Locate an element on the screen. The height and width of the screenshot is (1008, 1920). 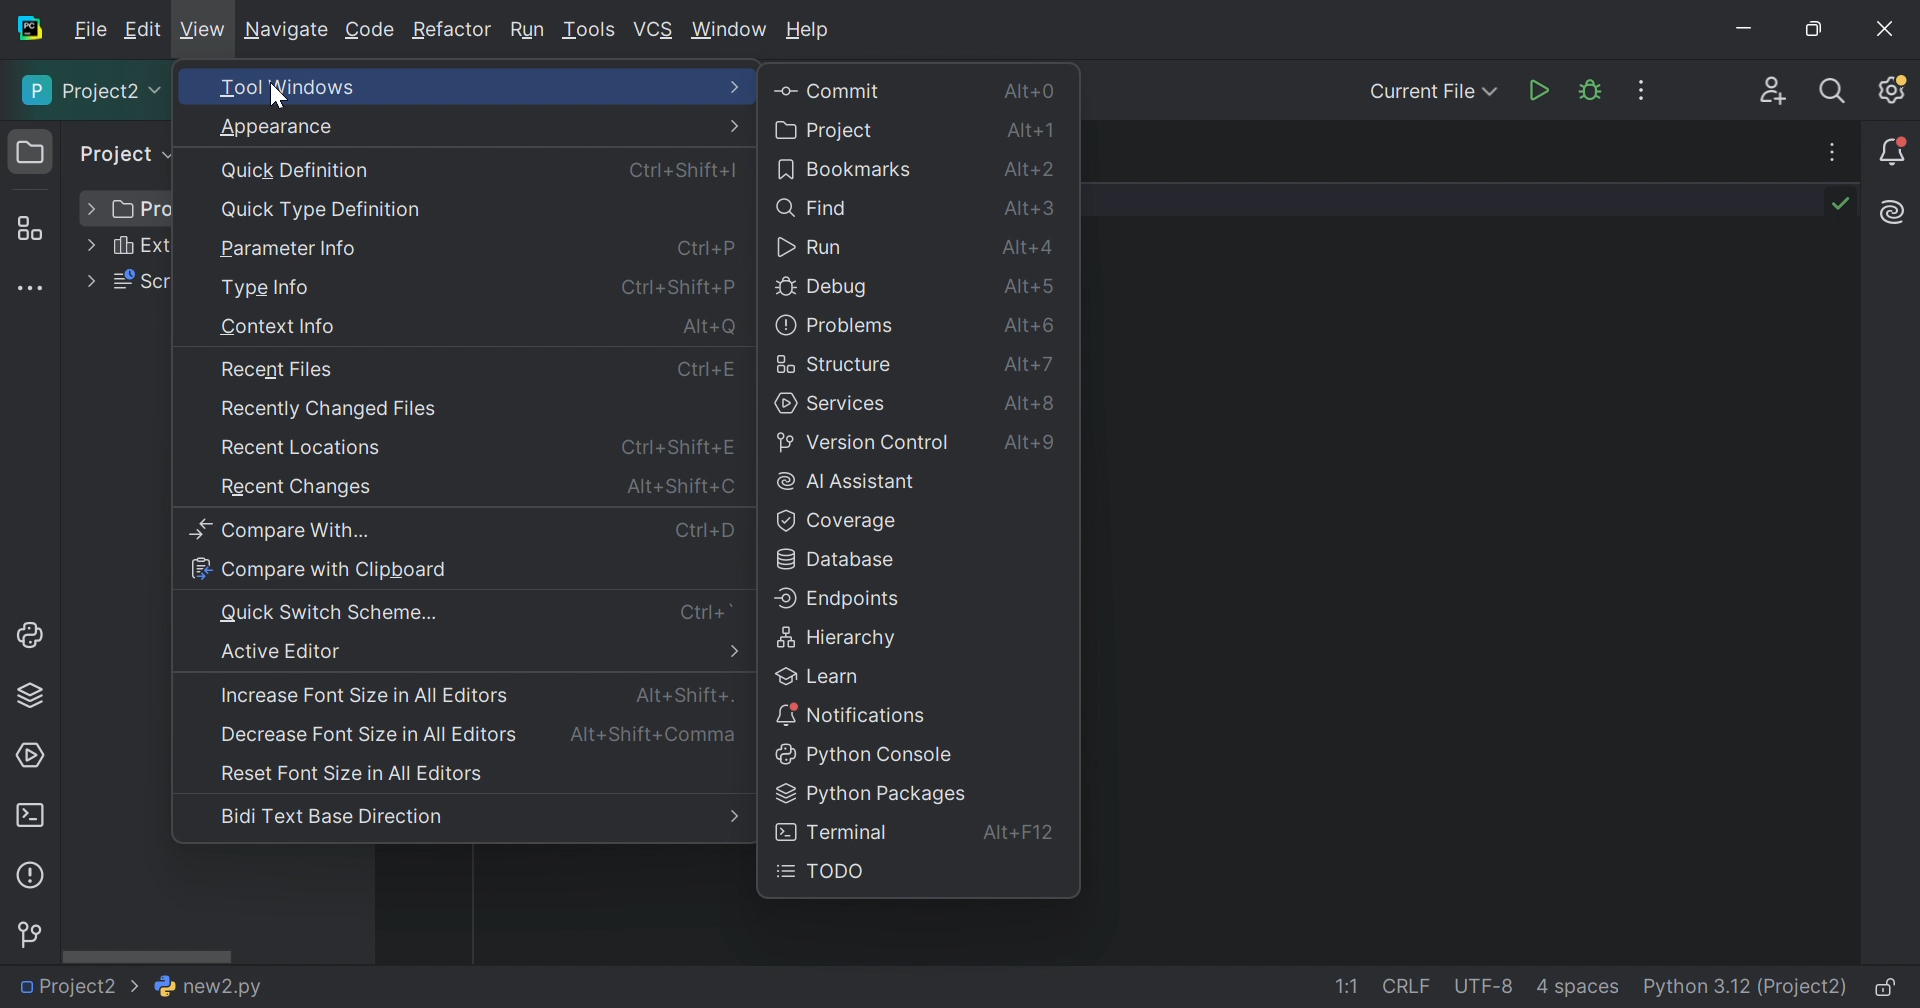
Quick switch scheme is located at coordinates (333, 614).